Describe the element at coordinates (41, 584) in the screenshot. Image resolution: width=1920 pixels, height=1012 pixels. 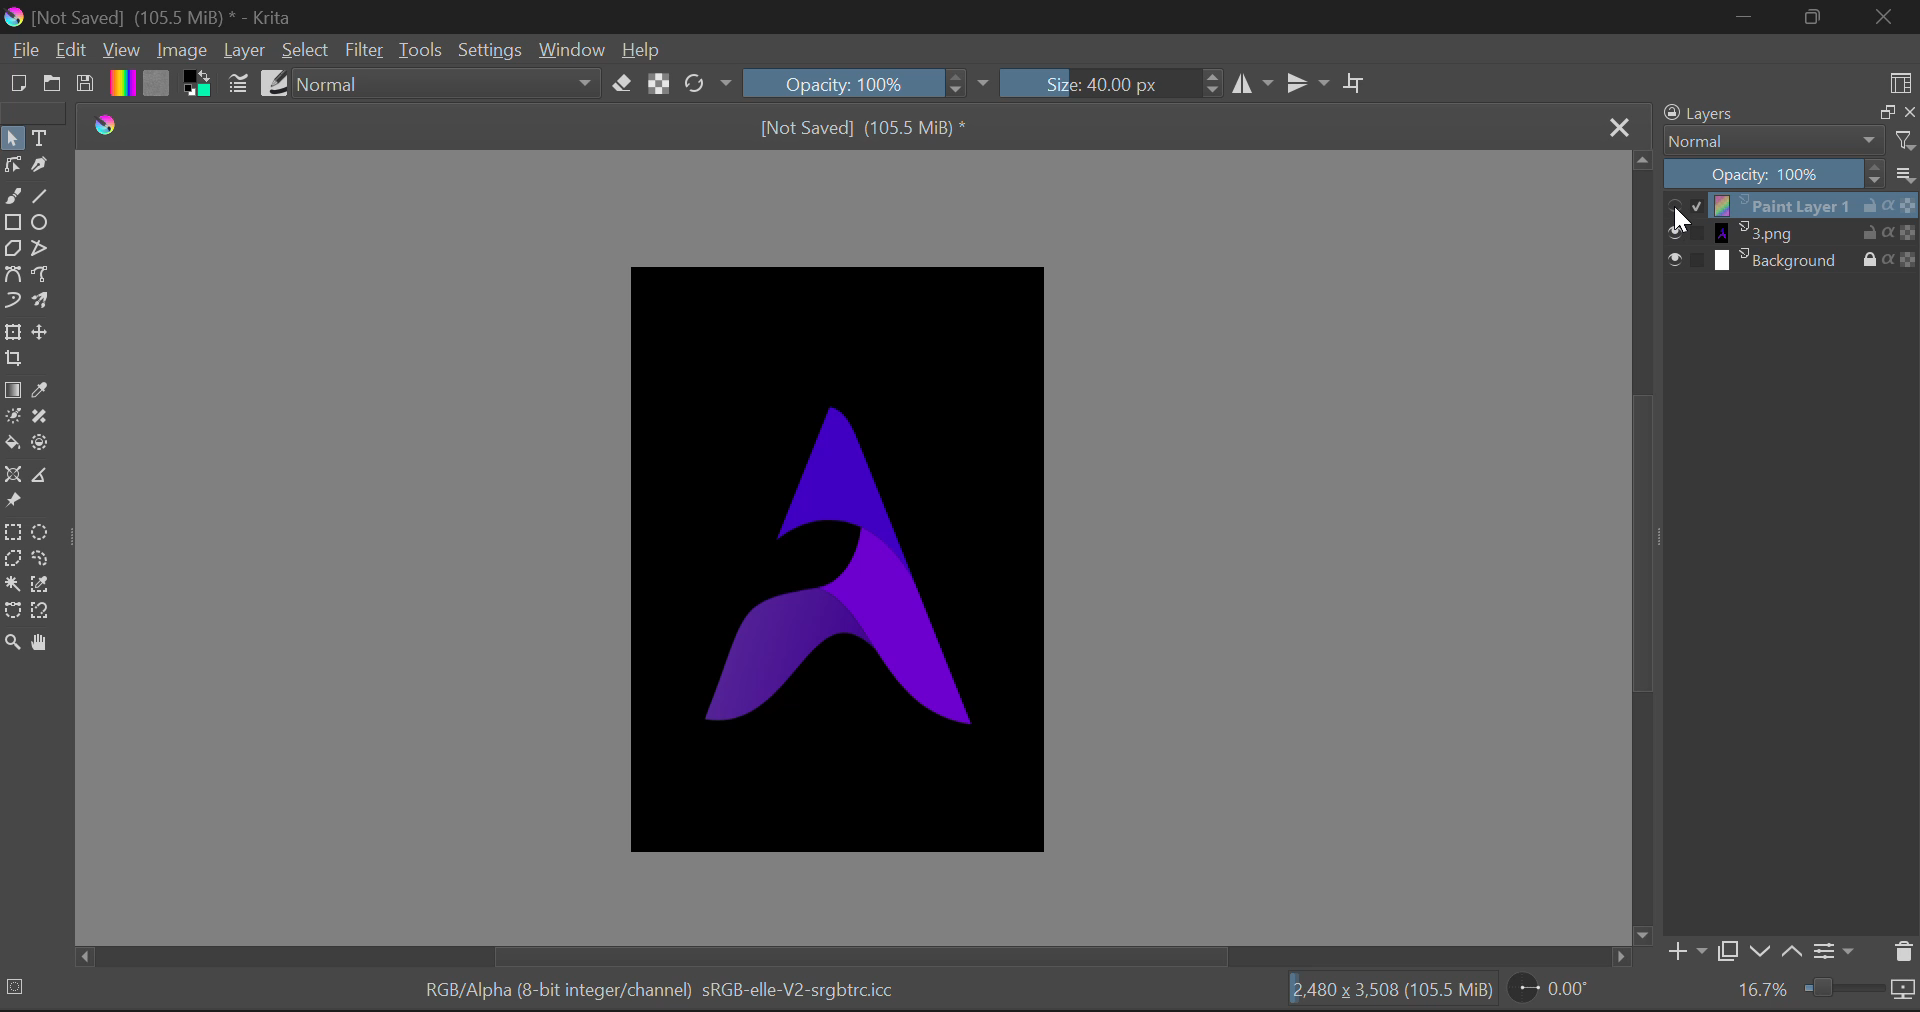
I see `Similar Color Selection` at that location.